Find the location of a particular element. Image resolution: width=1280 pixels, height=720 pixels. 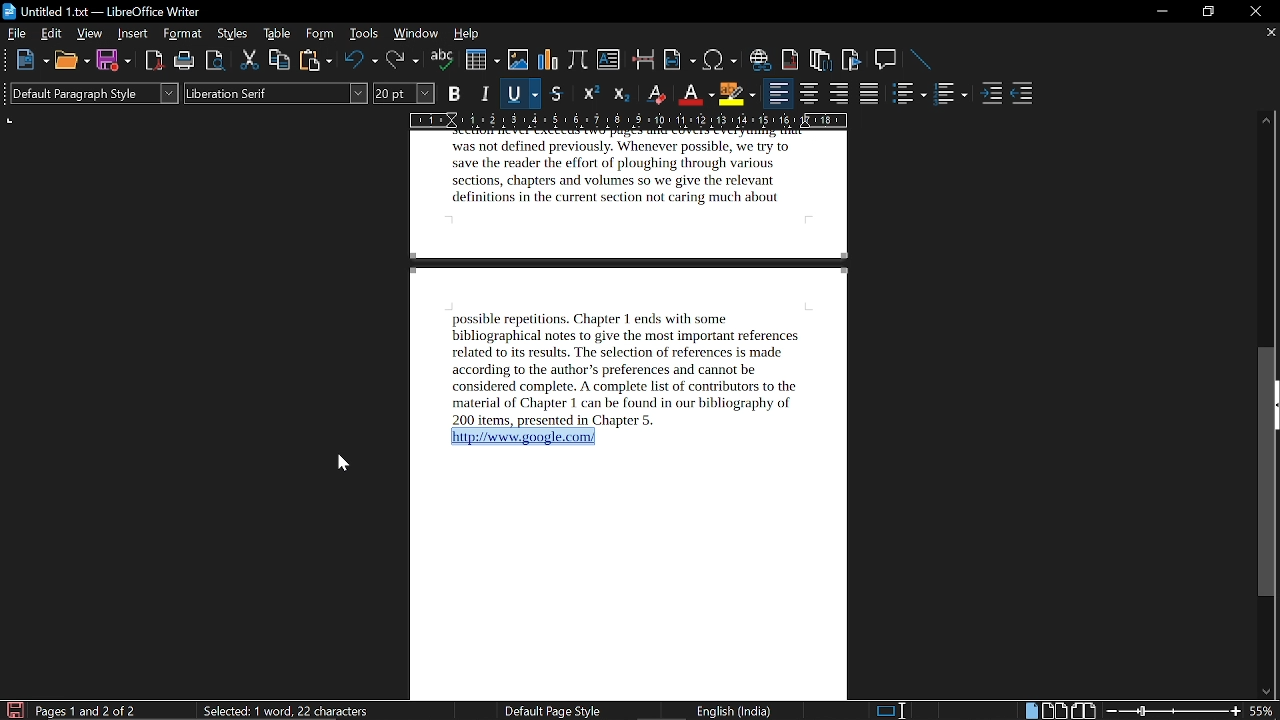

toggle print preview is located at coordinates (216, 61).